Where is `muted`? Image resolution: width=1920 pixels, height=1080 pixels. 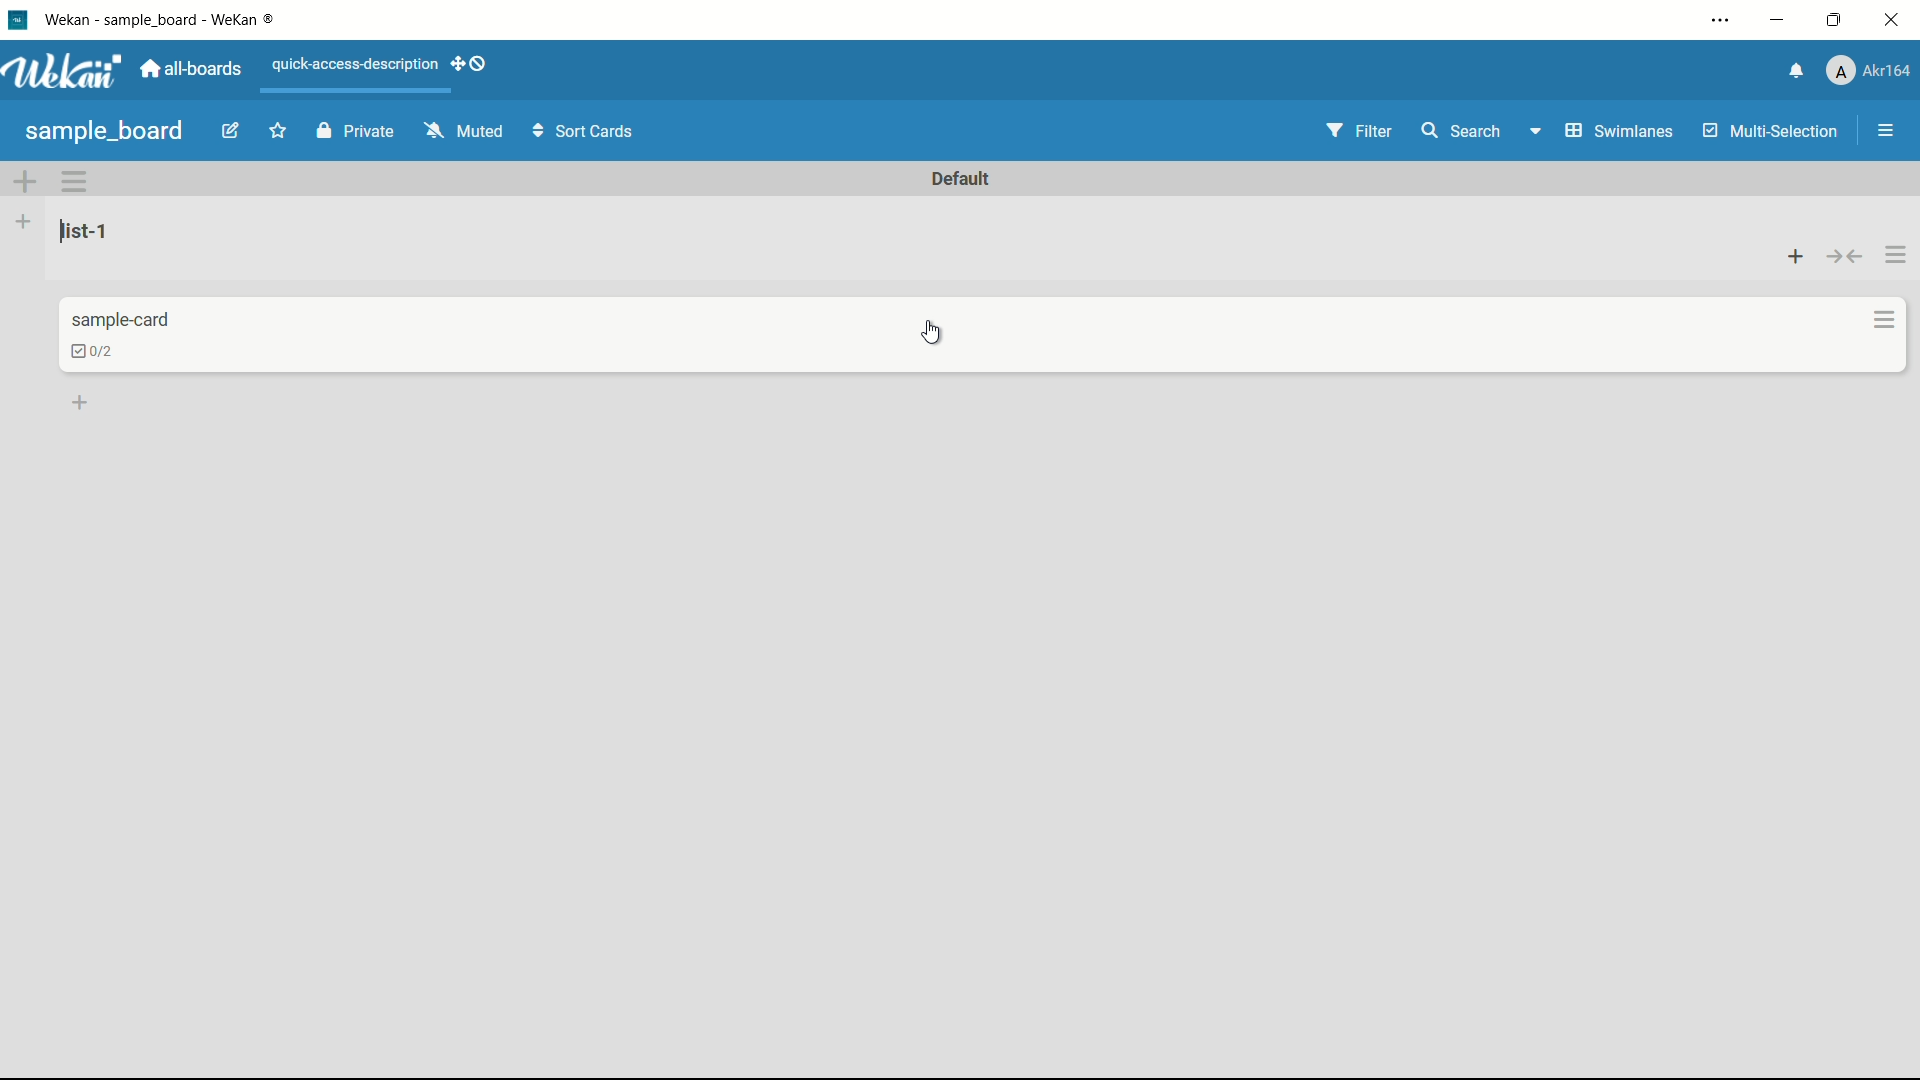
muted is located at coordinates (461, 132).